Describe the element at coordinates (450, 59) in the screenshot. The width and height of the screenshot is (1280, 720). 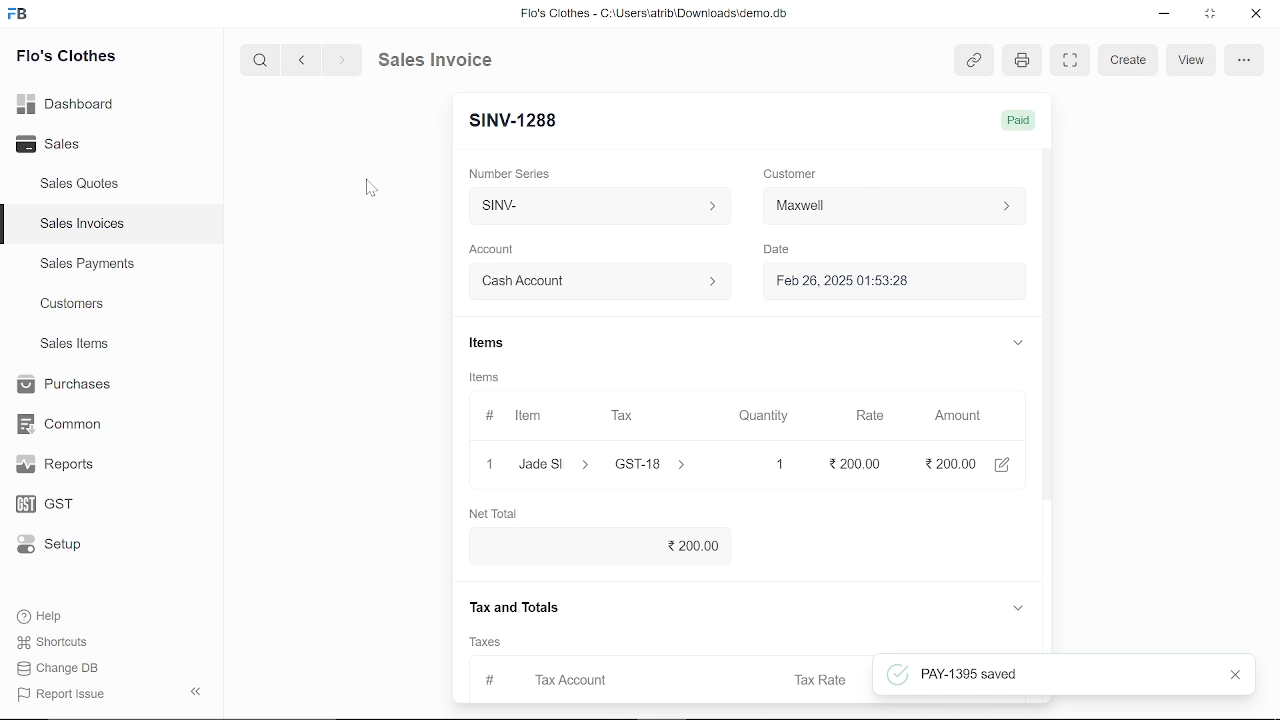
I see `Sales Invoice` at that location.